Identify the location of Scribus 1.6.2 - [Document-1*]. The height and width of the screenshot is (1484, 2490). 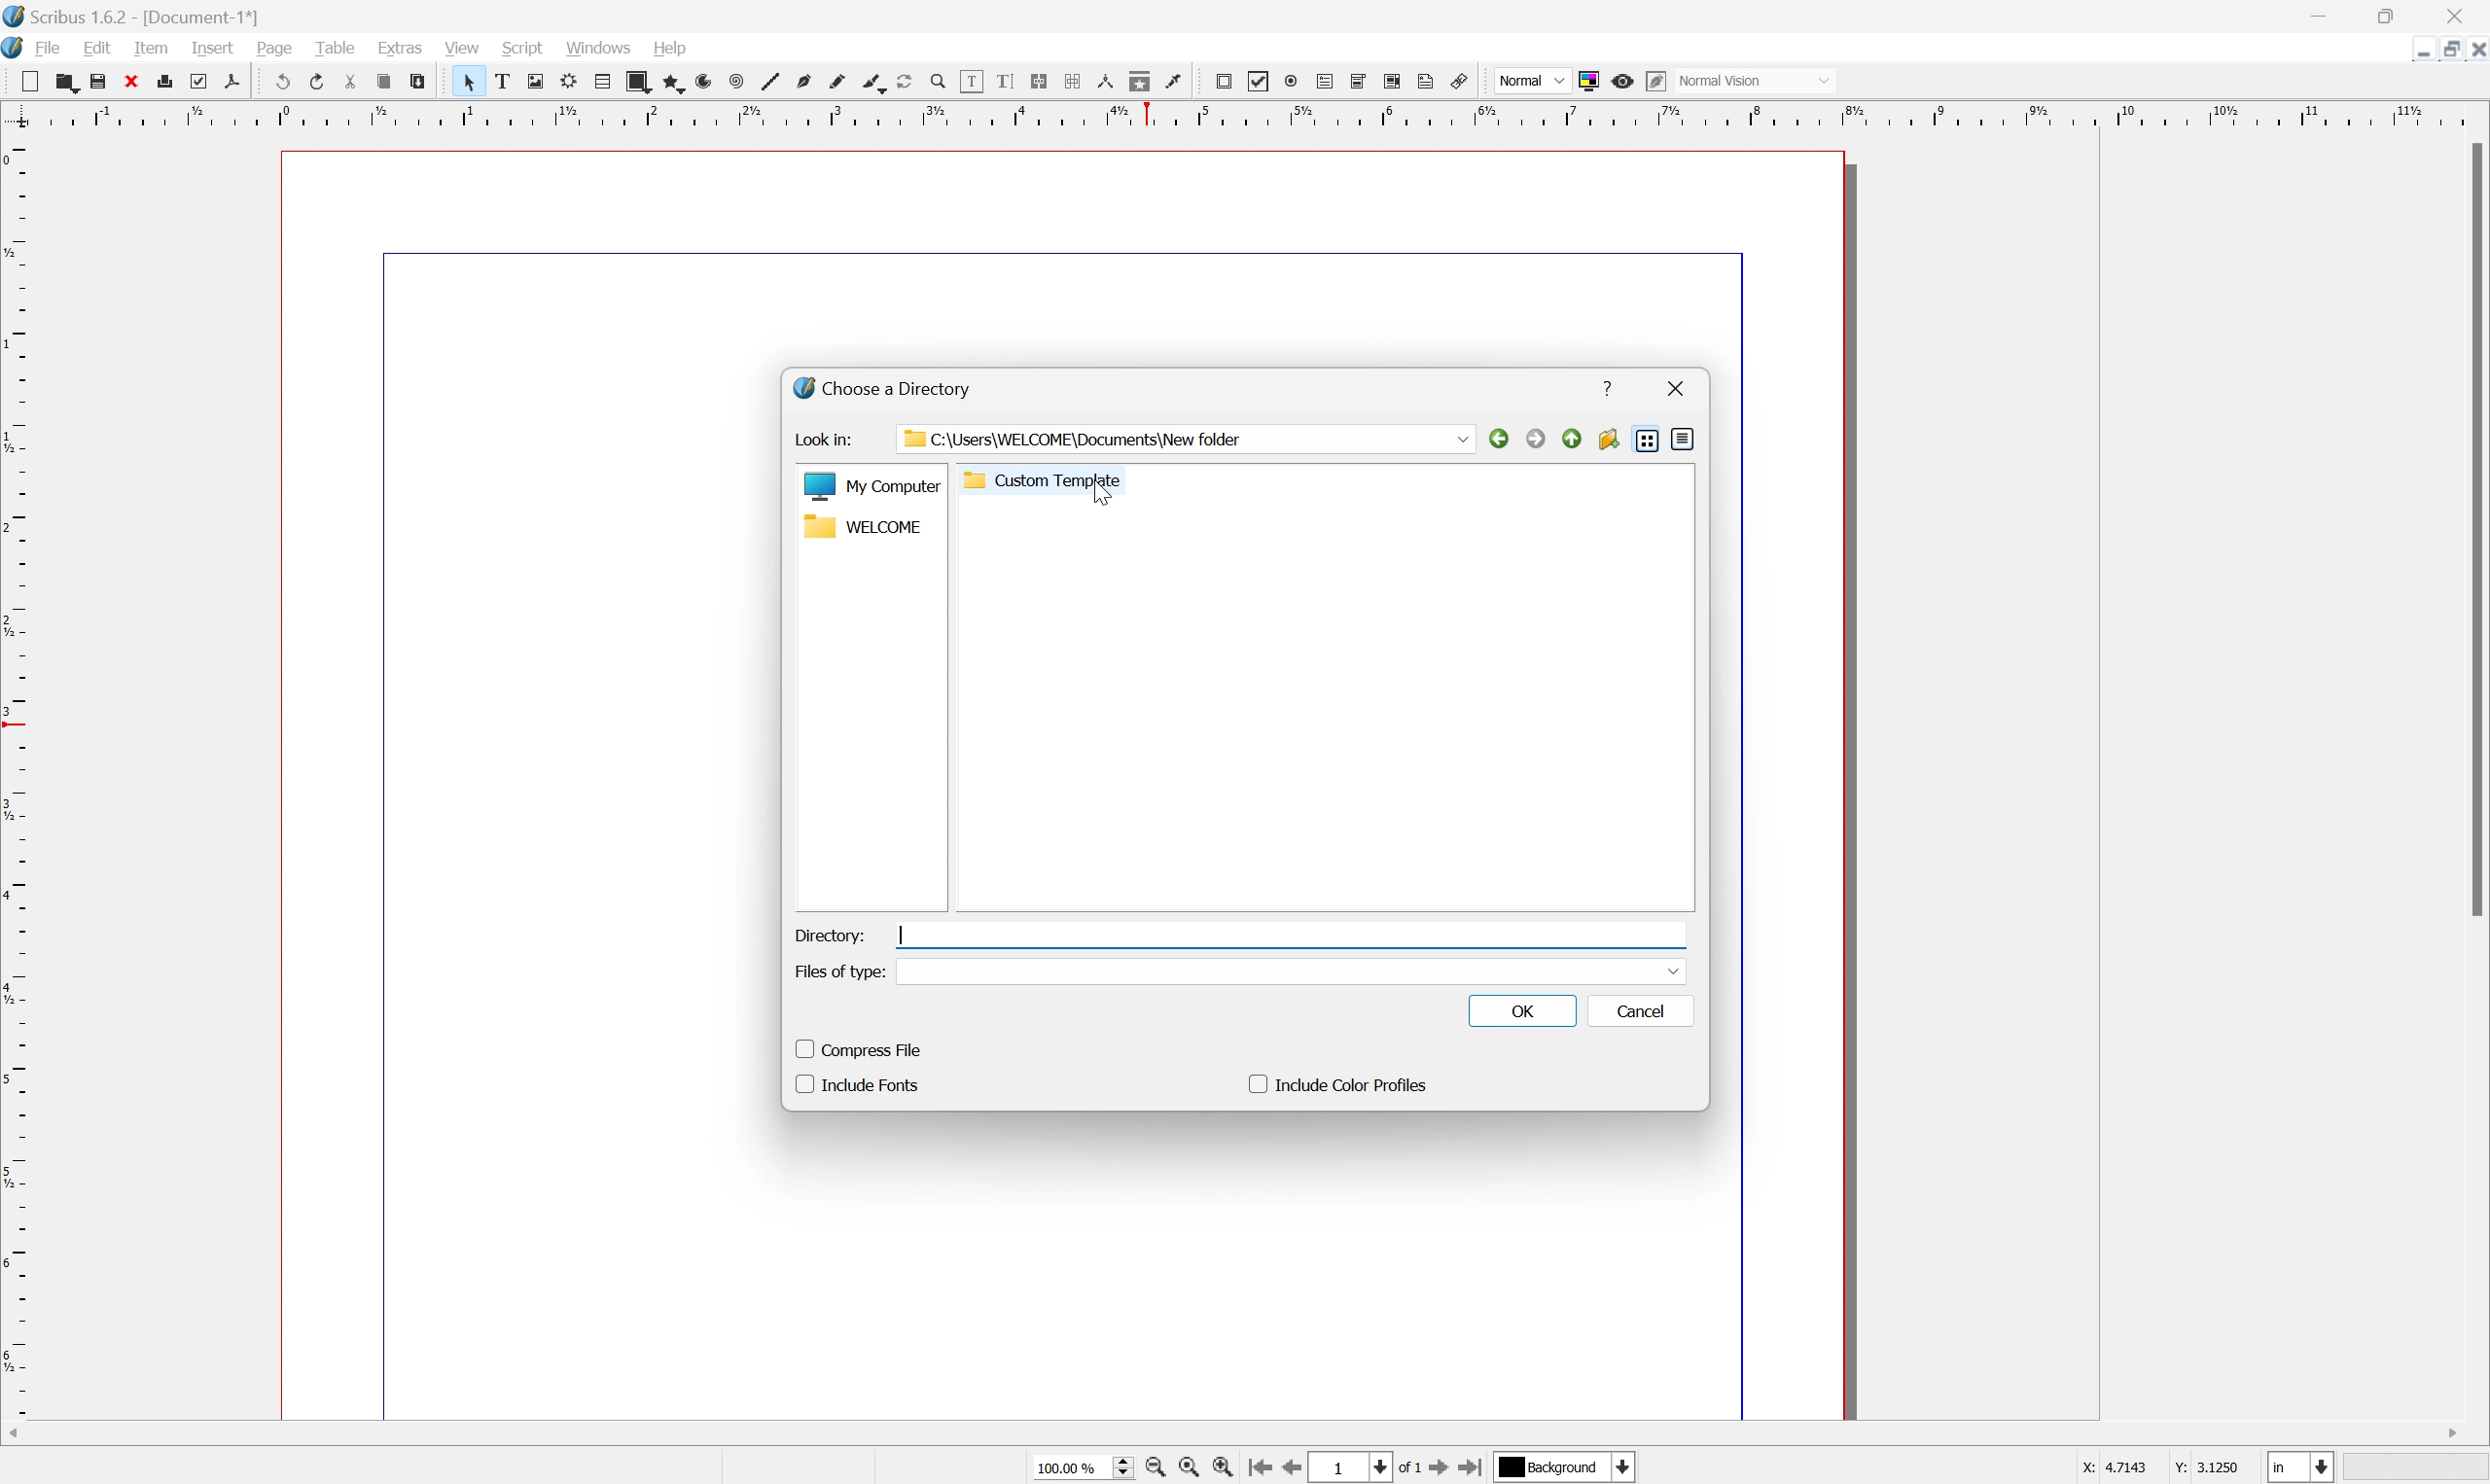
(143, 16).